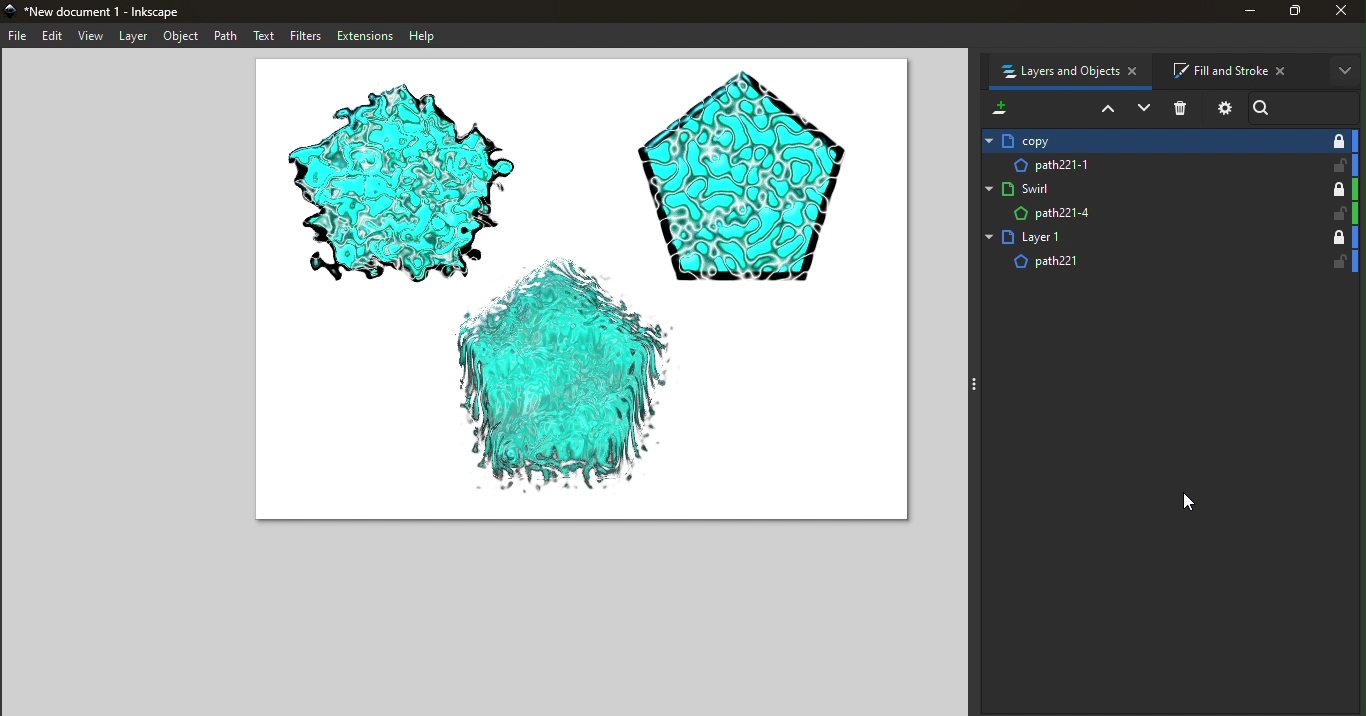  I want to click on lock/unlock layer, so click(1337, 262).